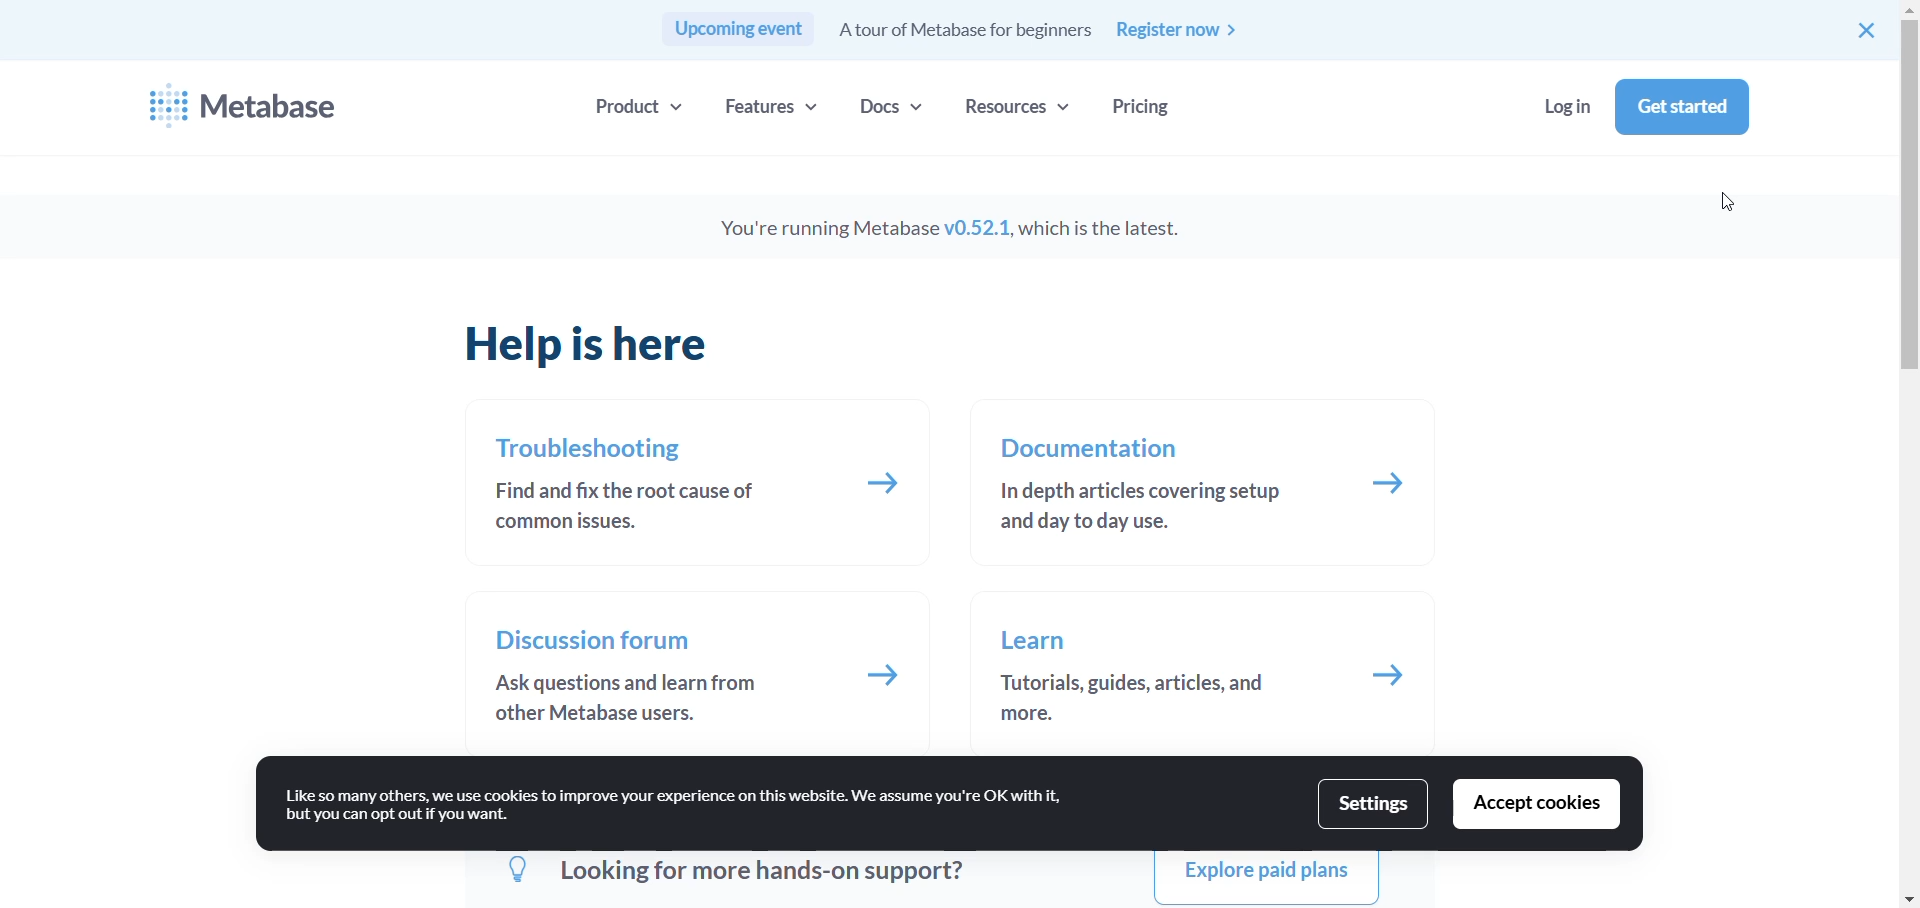 The height and width of the screenshot is (908, 1920). I want to click on discussion forum, so click(595, 641).